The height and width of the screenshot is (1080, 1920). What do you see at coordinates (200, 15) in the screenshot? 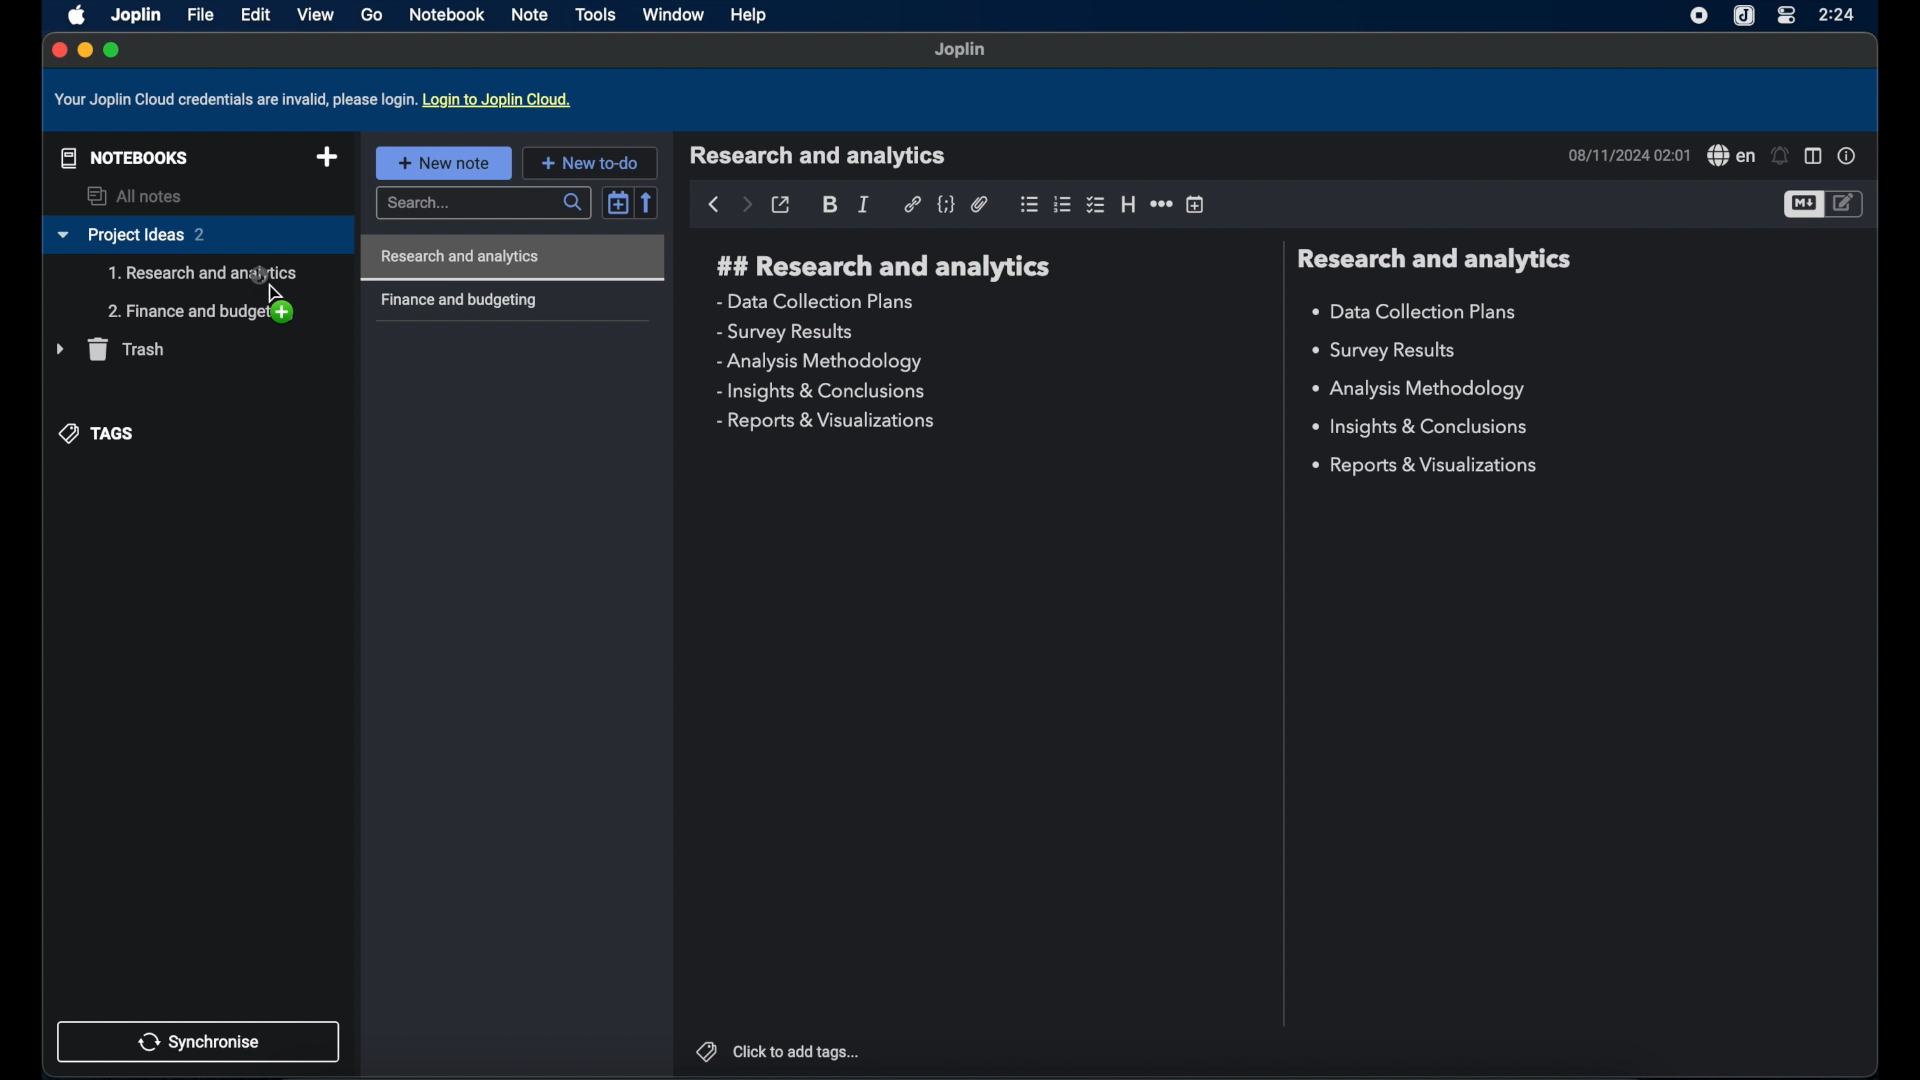
I see `file` at bounding box center [200, 15].